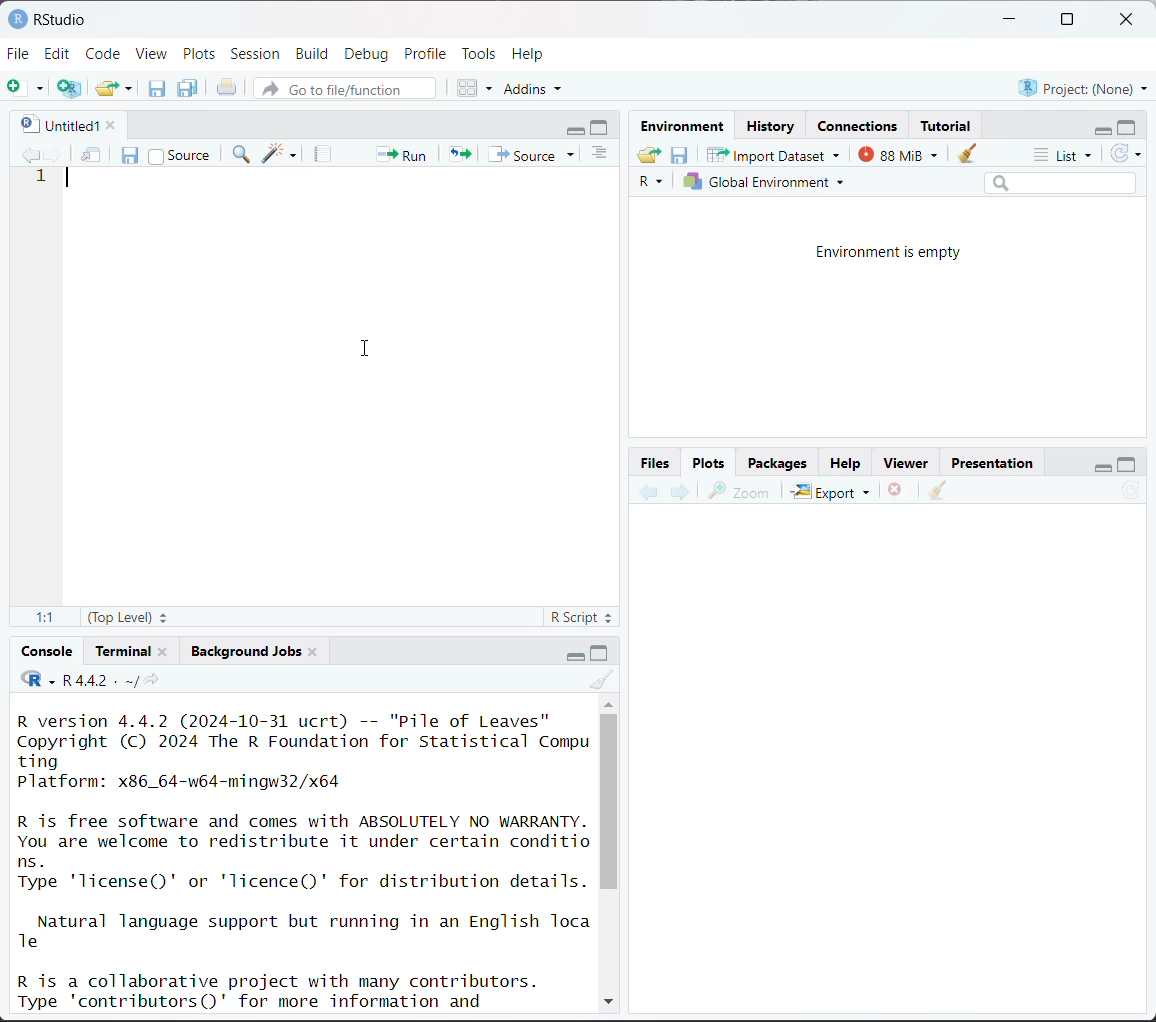 This screenshot has height=1022, width=1156. What do you see at coordinates (42, 178) in the screenshot?
I see `1` at bounding box center [42, 178].